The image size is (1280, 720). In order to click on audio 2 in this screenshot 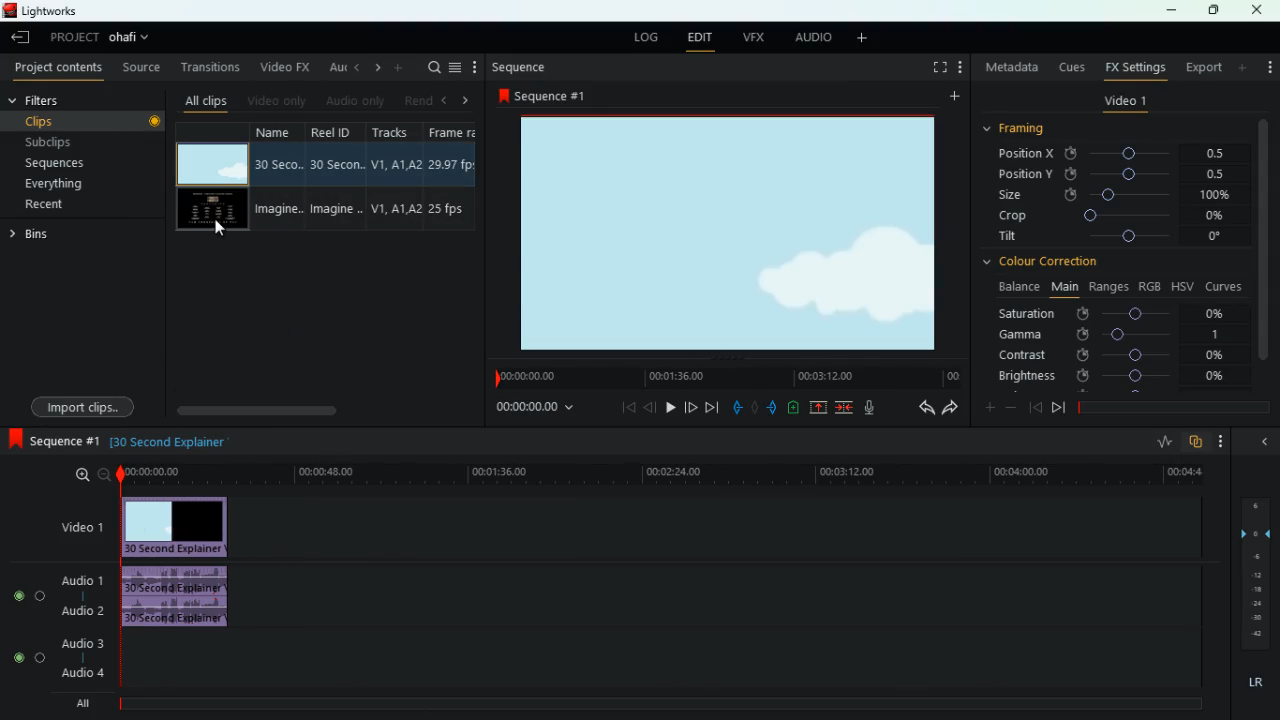, I will do `click(80, 611)`.